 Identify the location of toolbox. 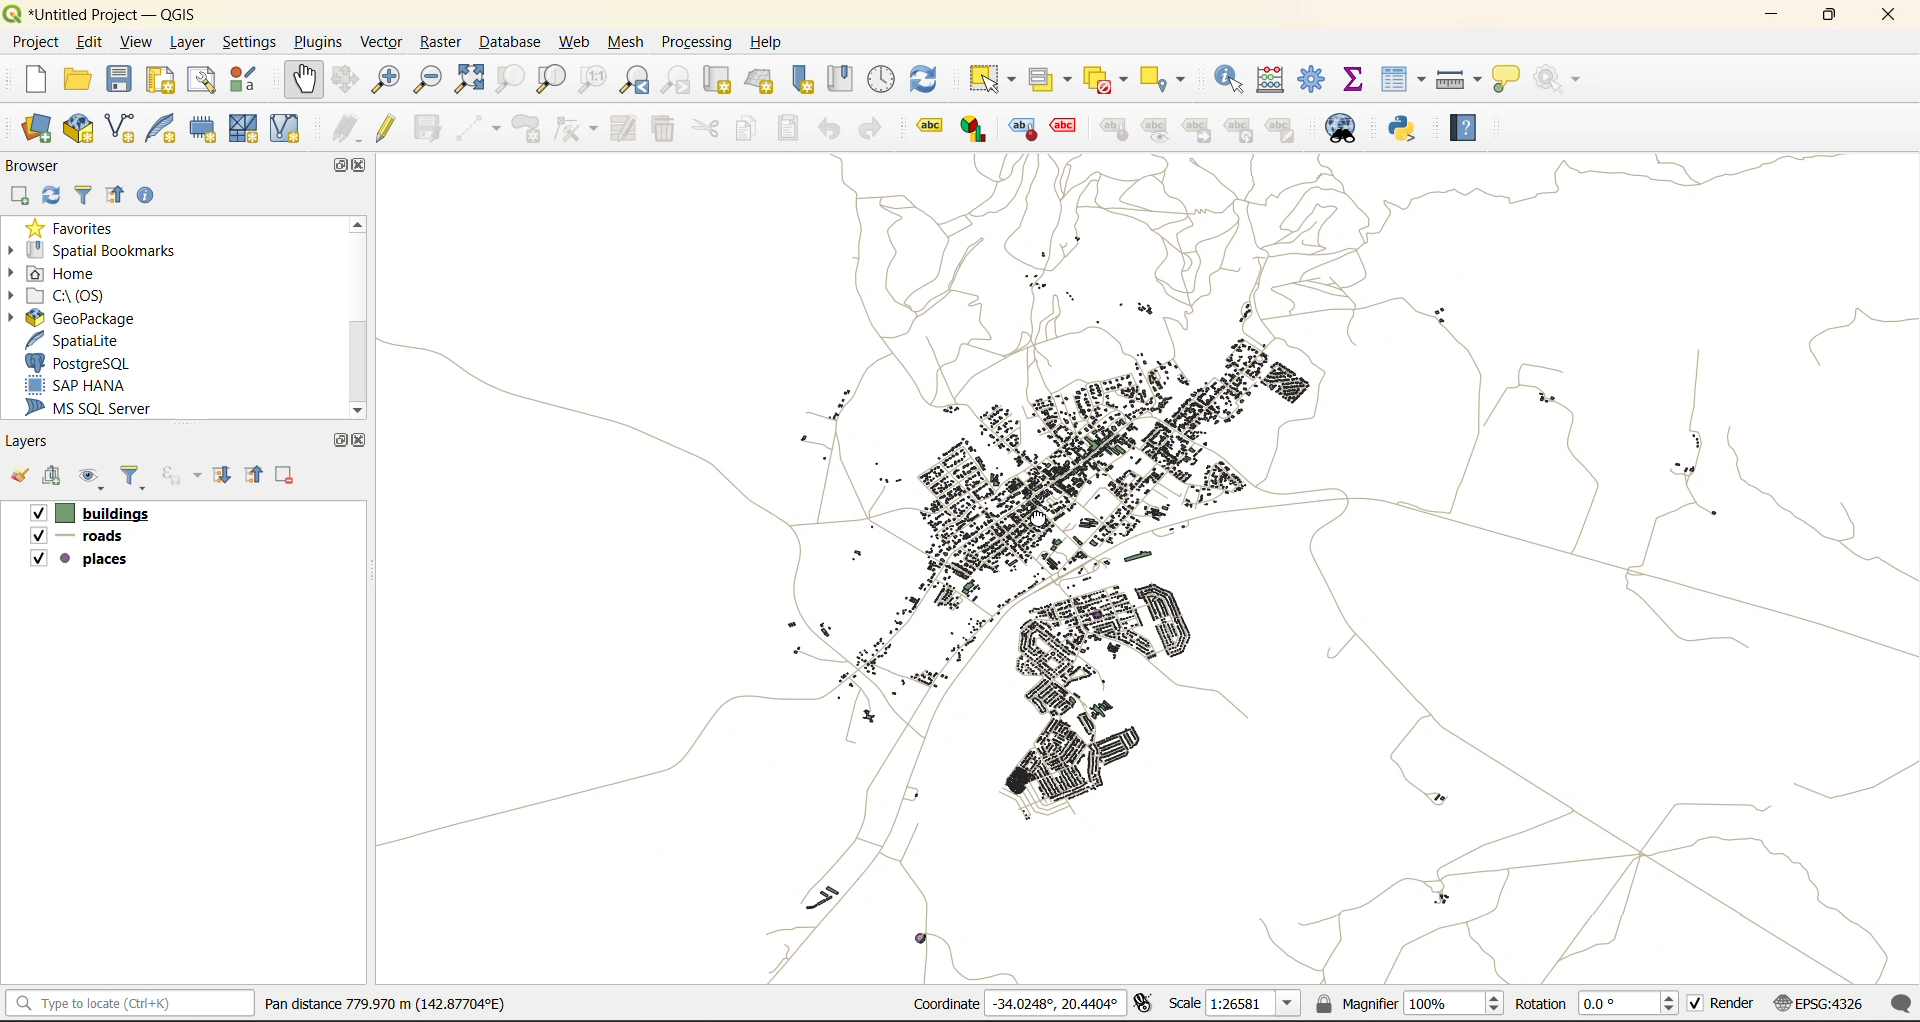
(1314, 79).